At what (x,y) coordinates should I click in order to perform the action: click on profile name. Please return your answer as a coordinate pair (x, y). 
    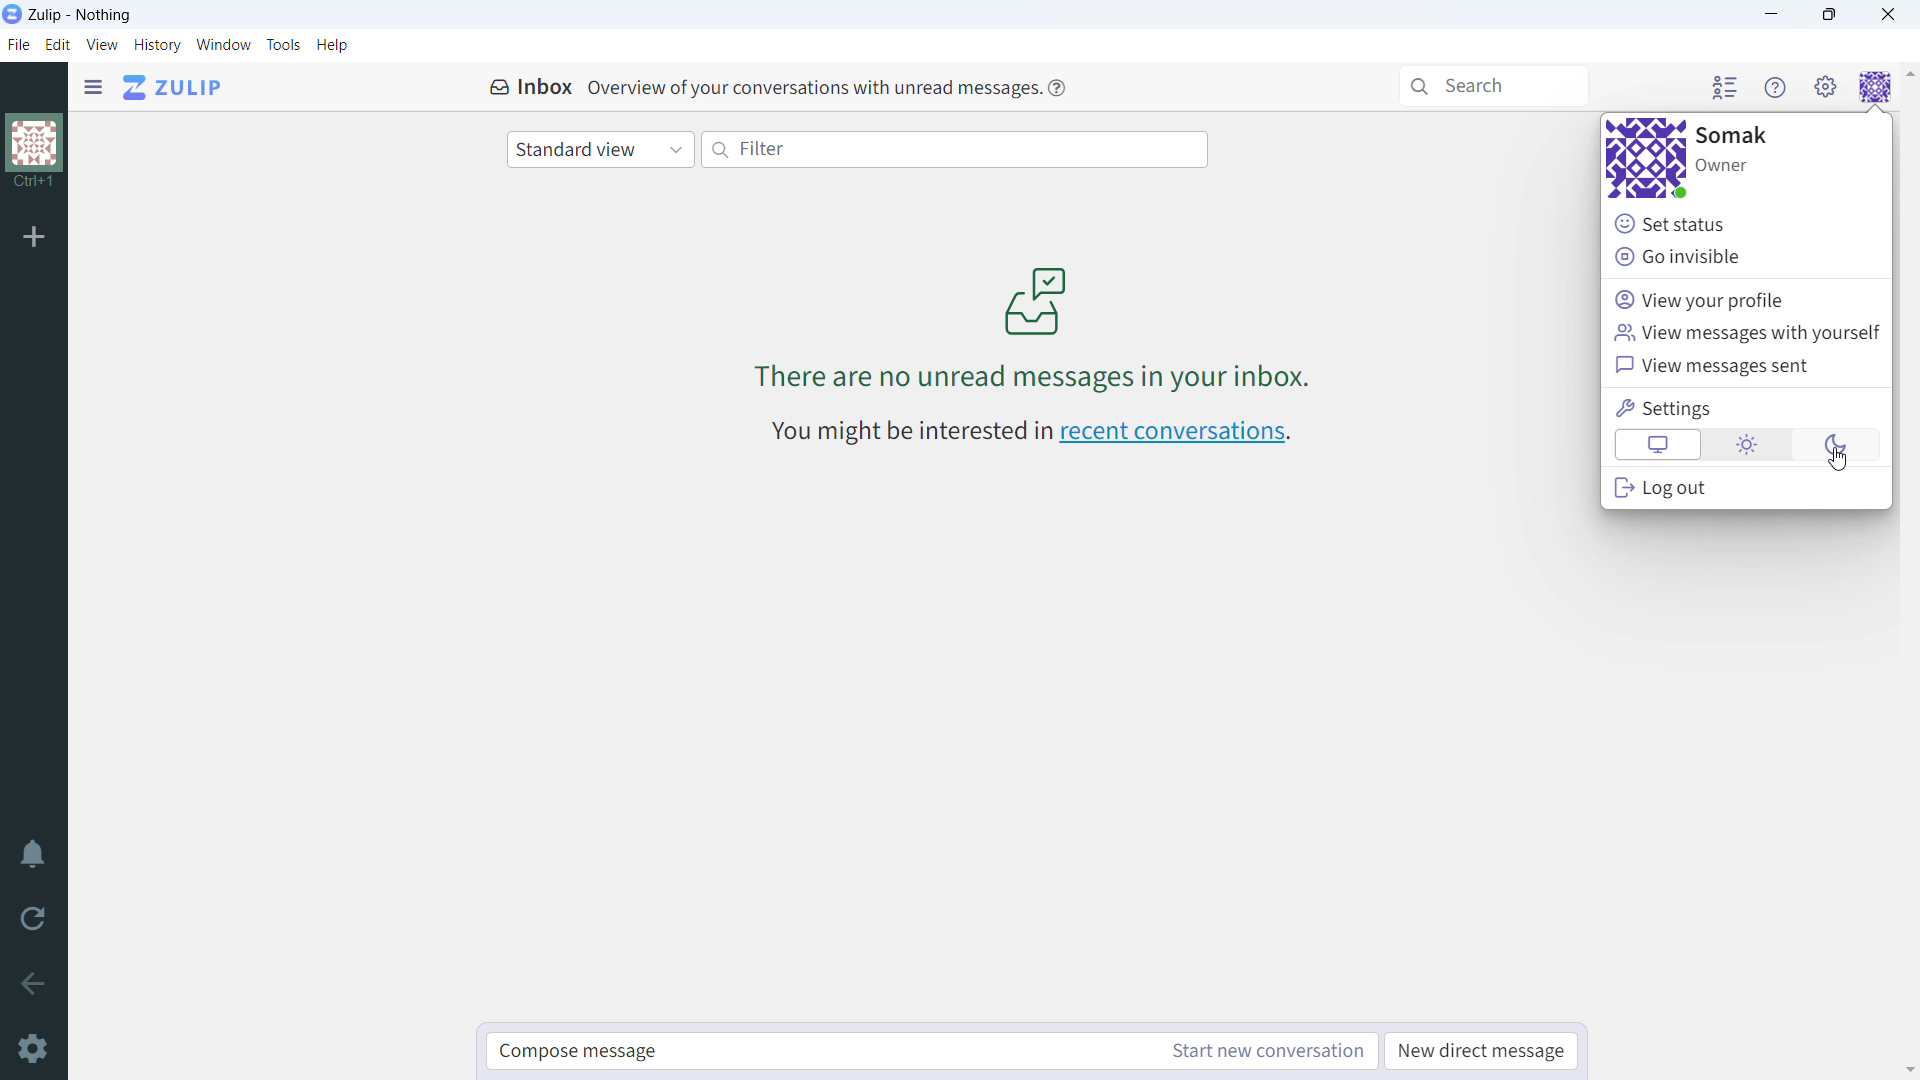
    Looking at the image, I should click on (1736, 134).